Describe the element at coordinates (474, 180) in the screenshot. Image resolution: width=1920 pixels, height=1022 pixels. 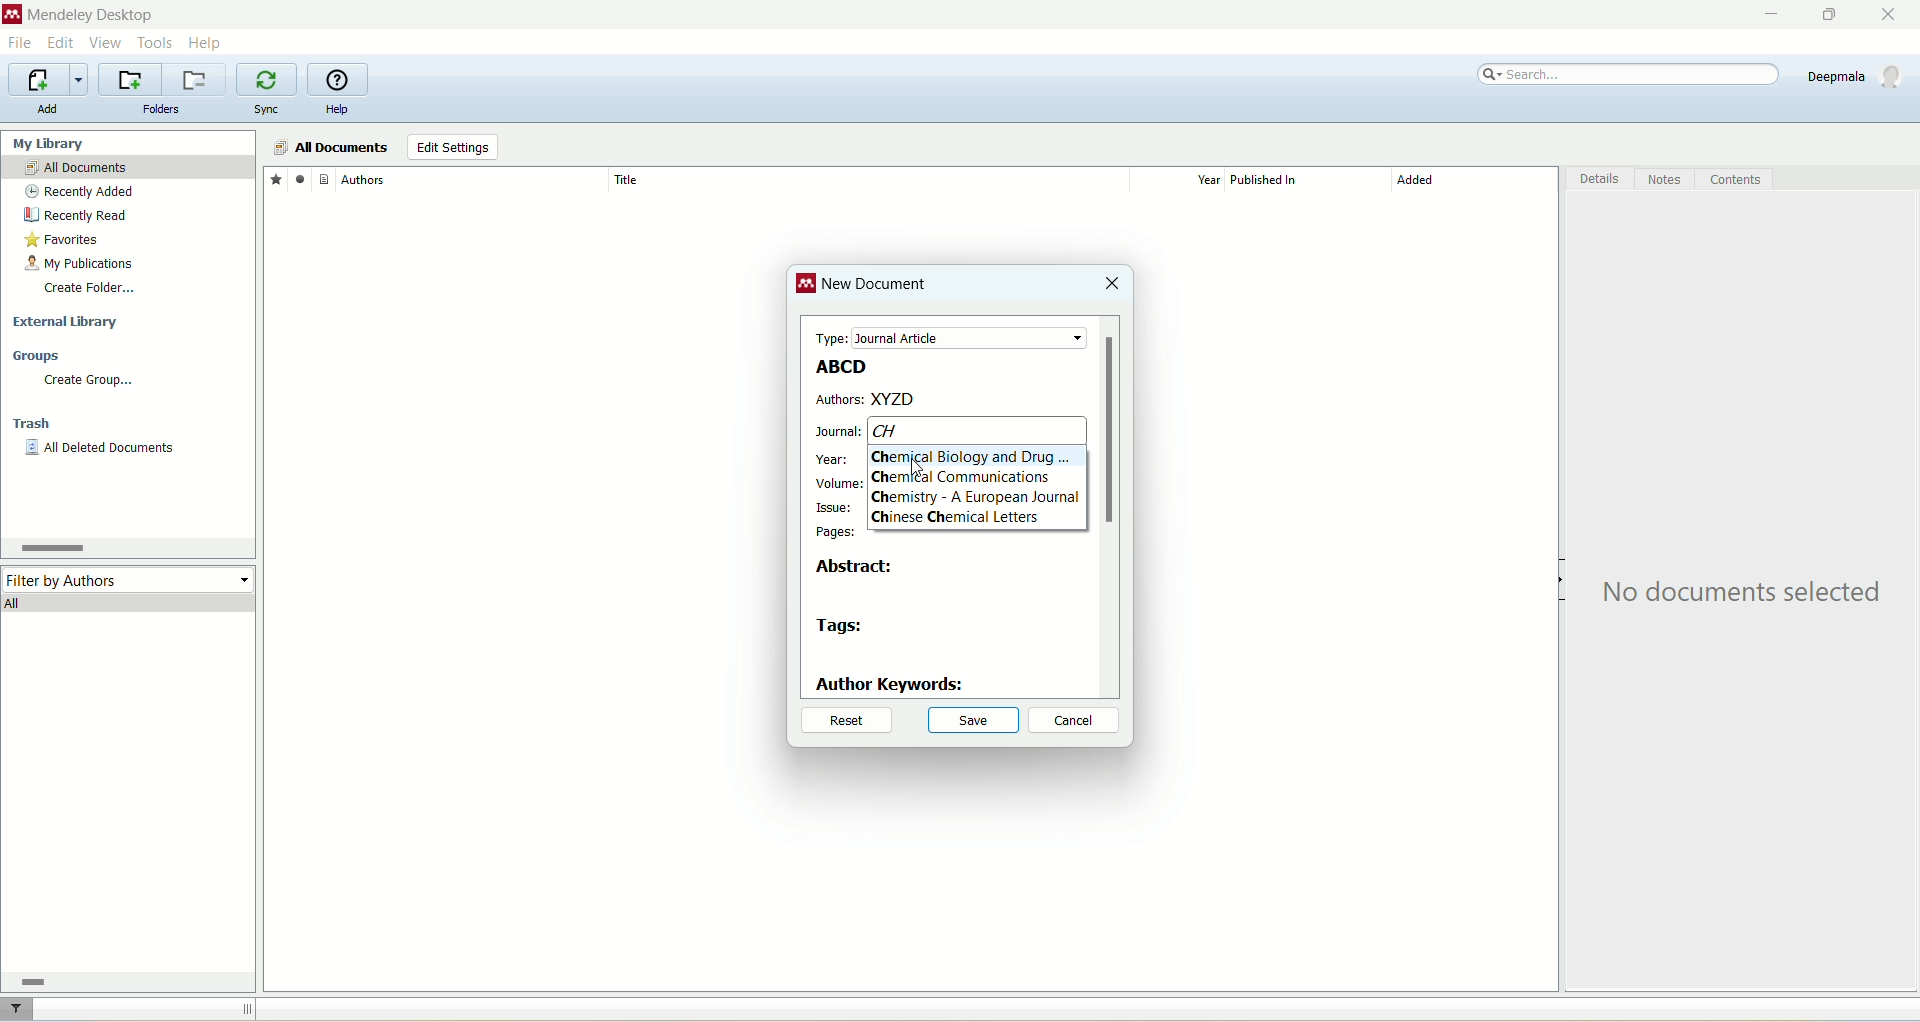
I see `author` at that location.